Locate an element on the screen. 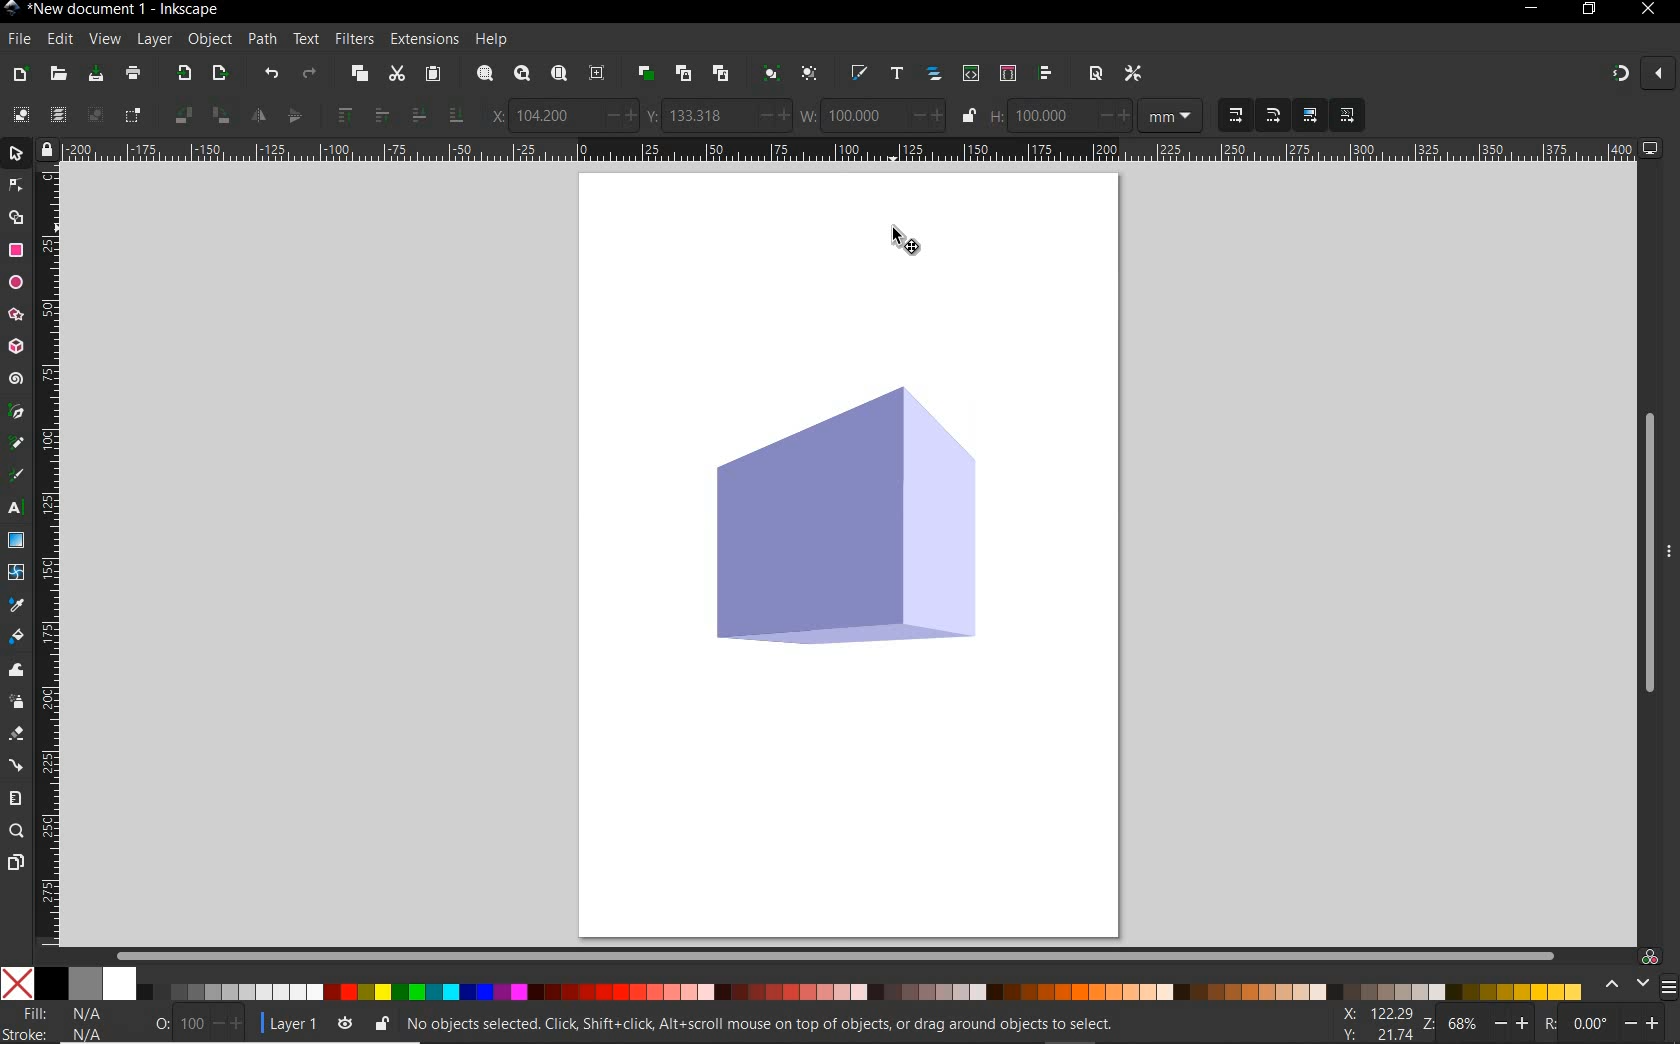 The width and height of the screenshot is (1680, 1044). filters is located at coordinates (356, 39).